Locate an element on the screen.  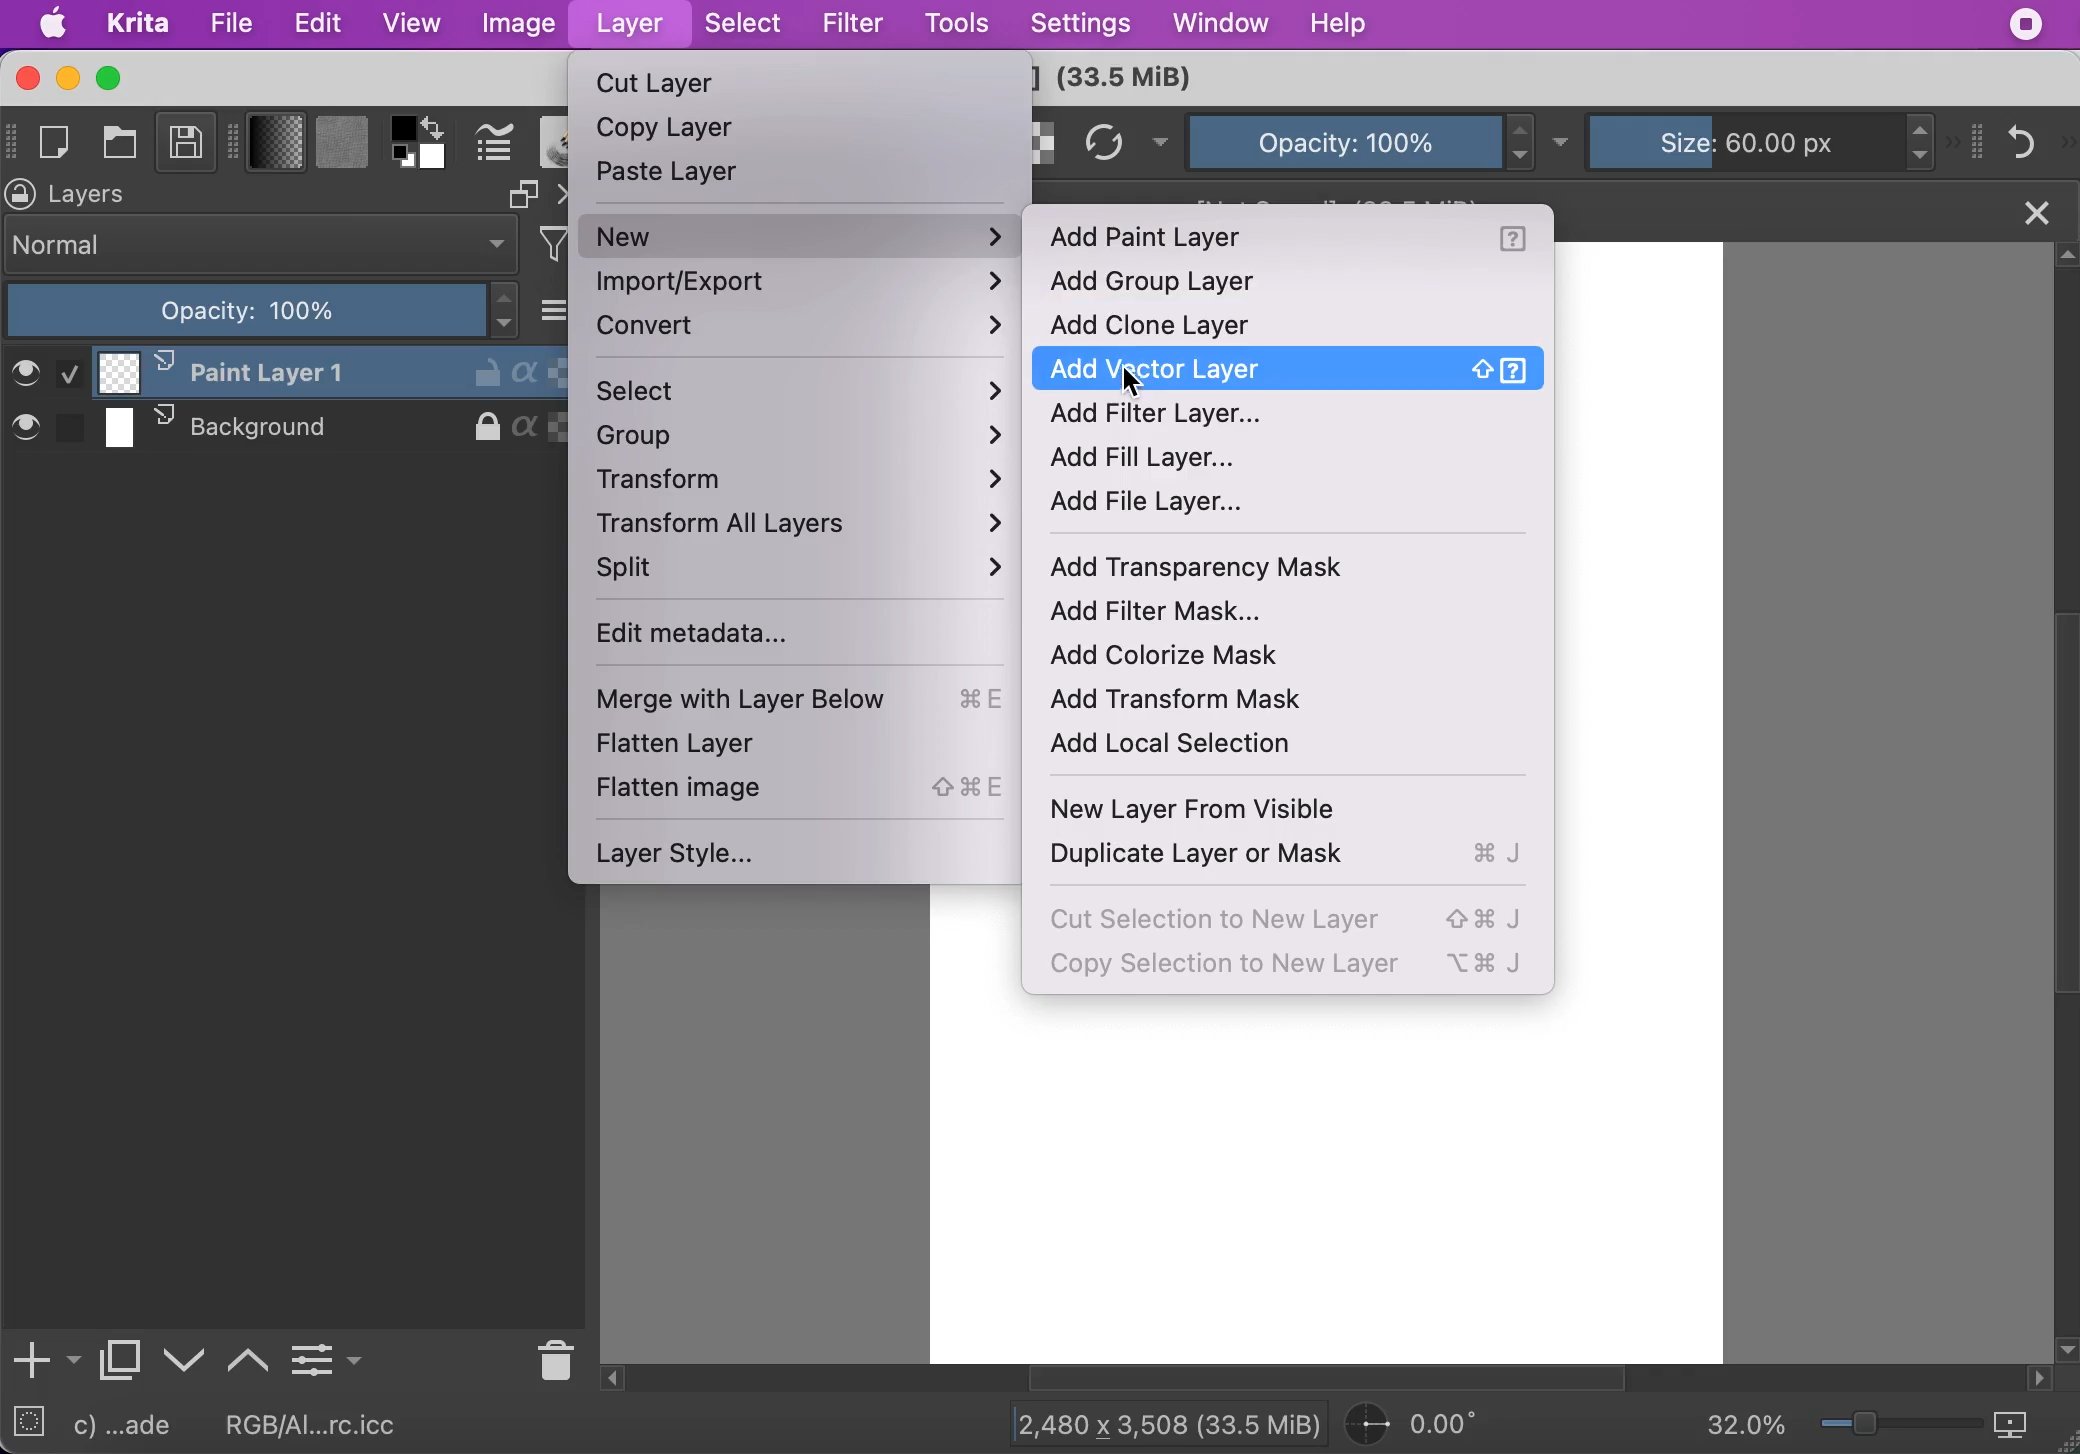
add layer or mask is located at coordinates (44, 1362).